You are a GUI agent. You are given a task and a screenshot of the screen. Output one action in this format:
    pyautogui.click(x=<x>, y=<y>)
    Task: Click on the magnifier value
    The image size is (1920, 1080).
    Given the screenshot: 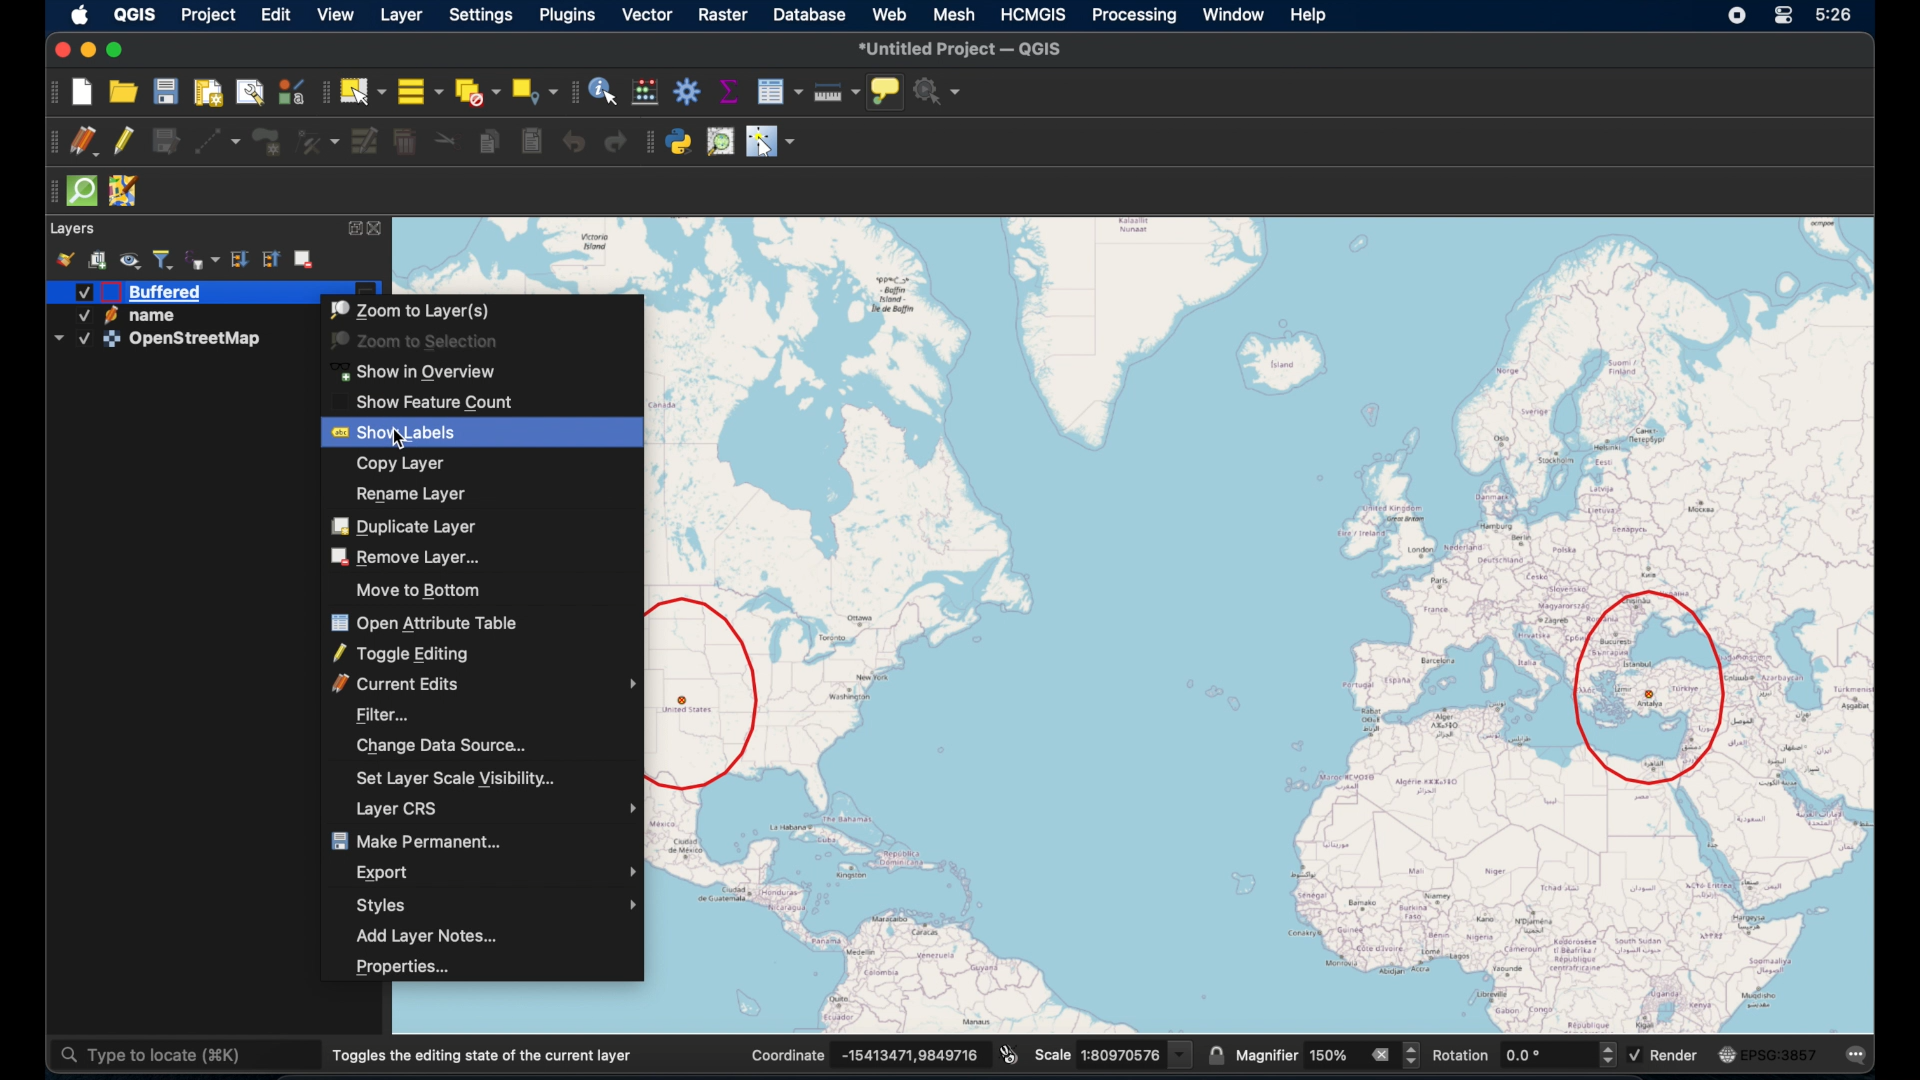 What is the action you would take?
    pyautogui.click(x=1326, y=1055)
    